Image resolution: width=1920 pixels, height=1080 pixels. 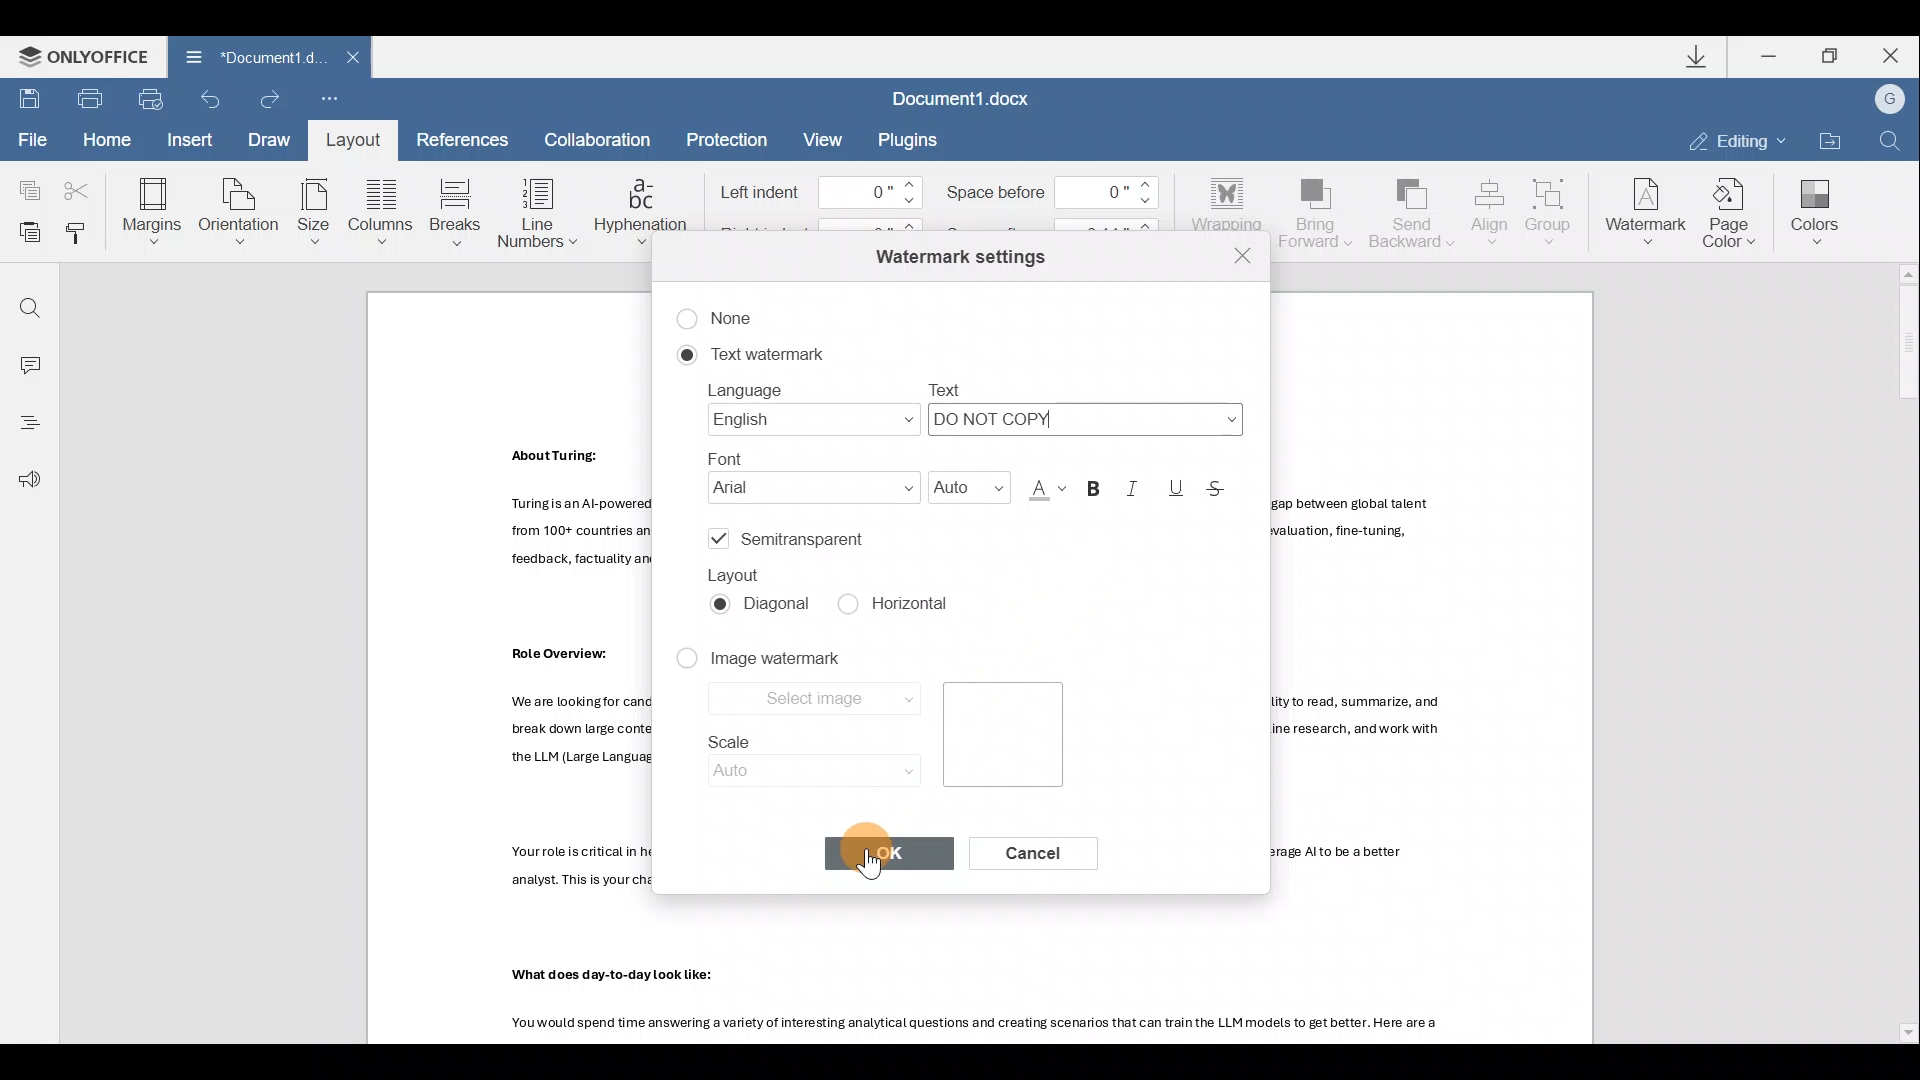 What do you see at coordinates (1414, 211) in the screenshot?
I see `Send backward` at bounding box center [1414, 211].